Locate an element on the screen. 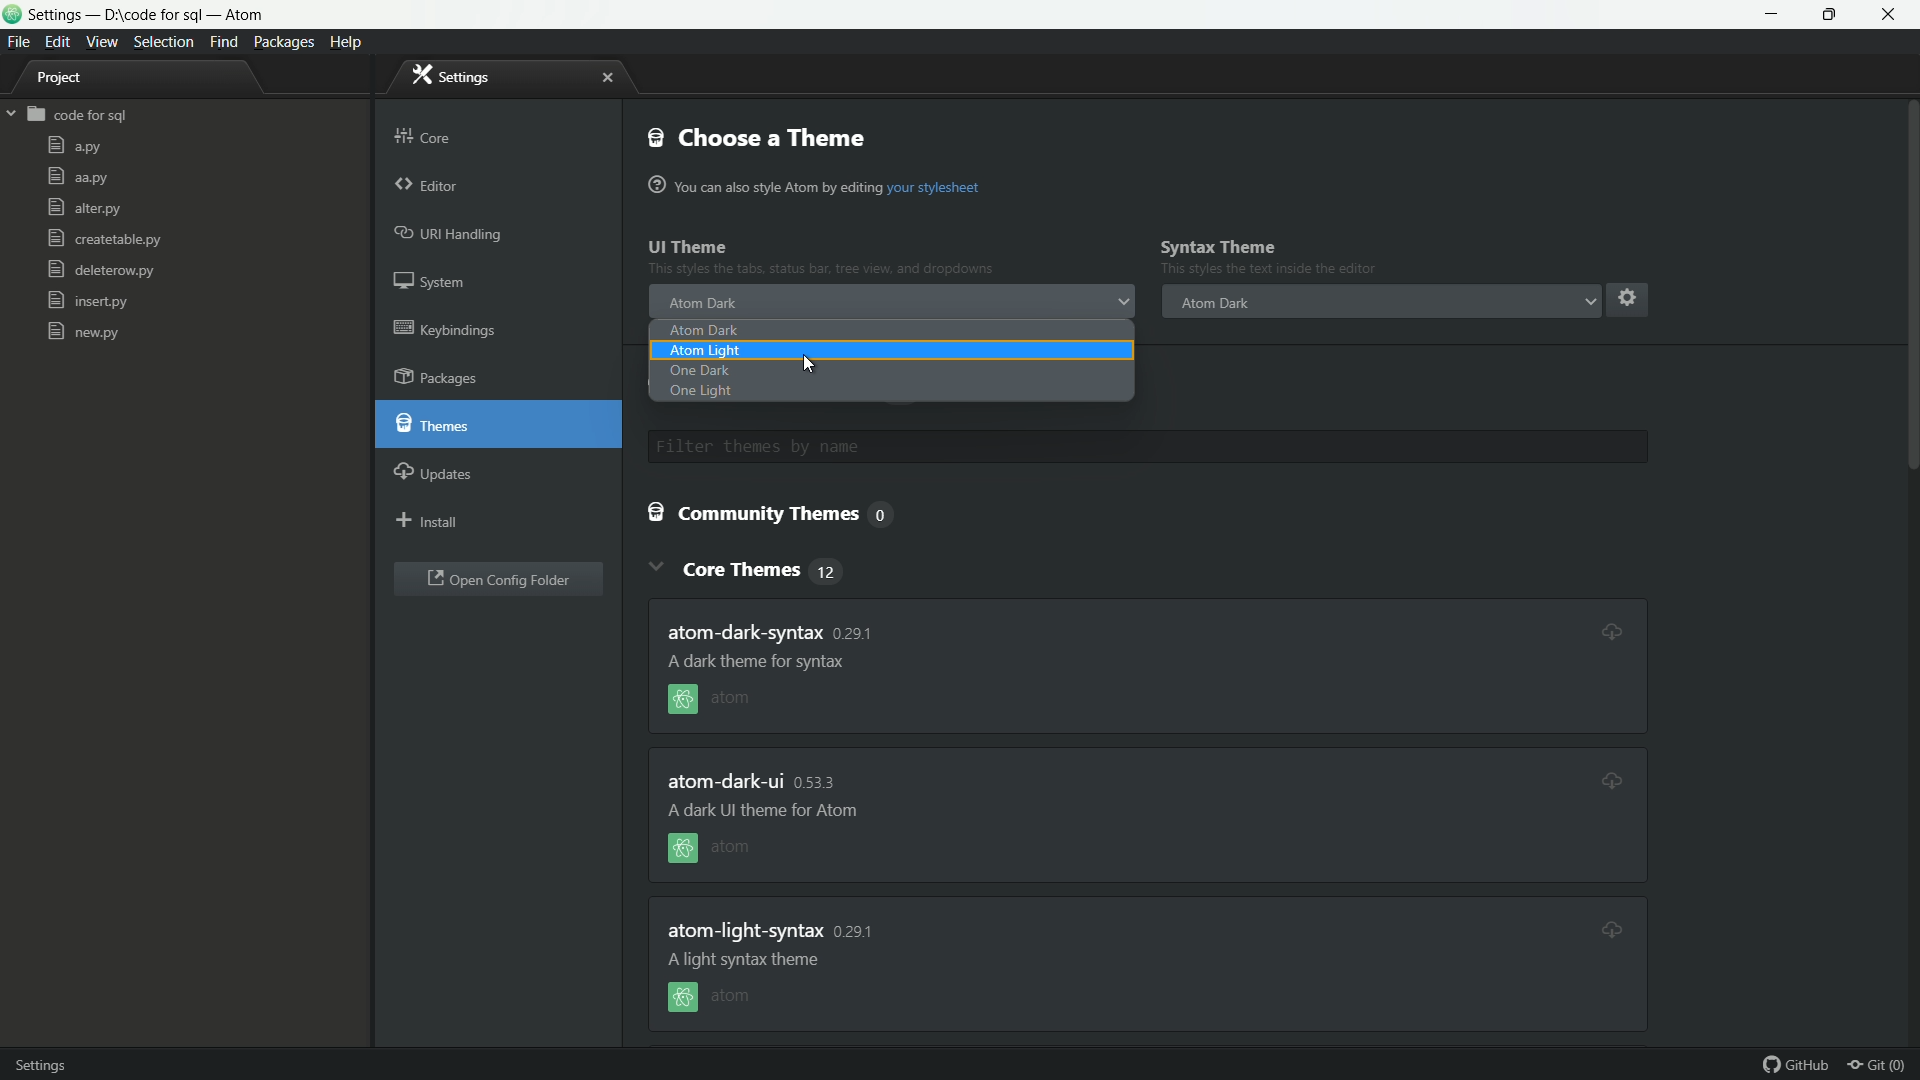 The image size is (1920, 1080). settings is located at coordinates (1625, 297).